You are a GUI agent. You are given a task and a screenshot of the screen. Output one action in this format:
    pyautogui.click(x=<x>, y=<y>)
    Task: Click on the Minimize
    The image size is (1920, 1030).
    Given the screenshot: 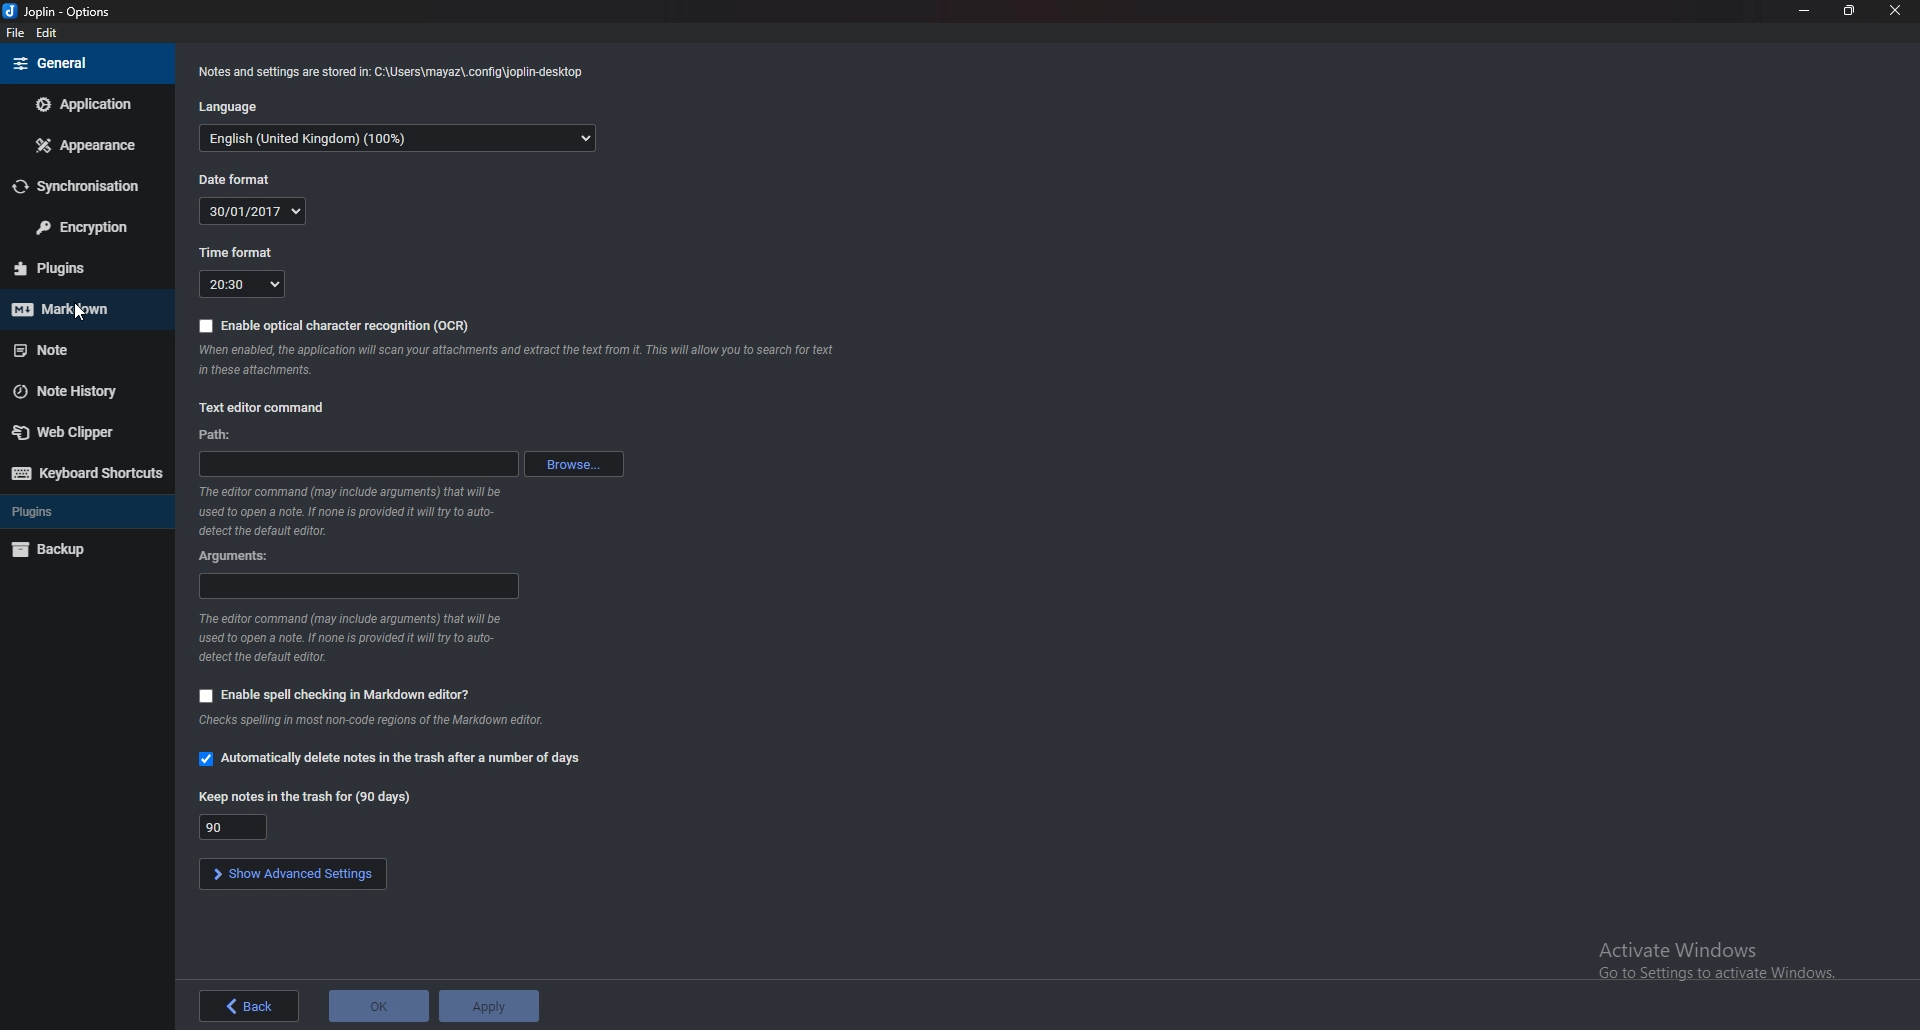 What is the action you would take?
    pyautogui.click(x=1805, y=9)
    